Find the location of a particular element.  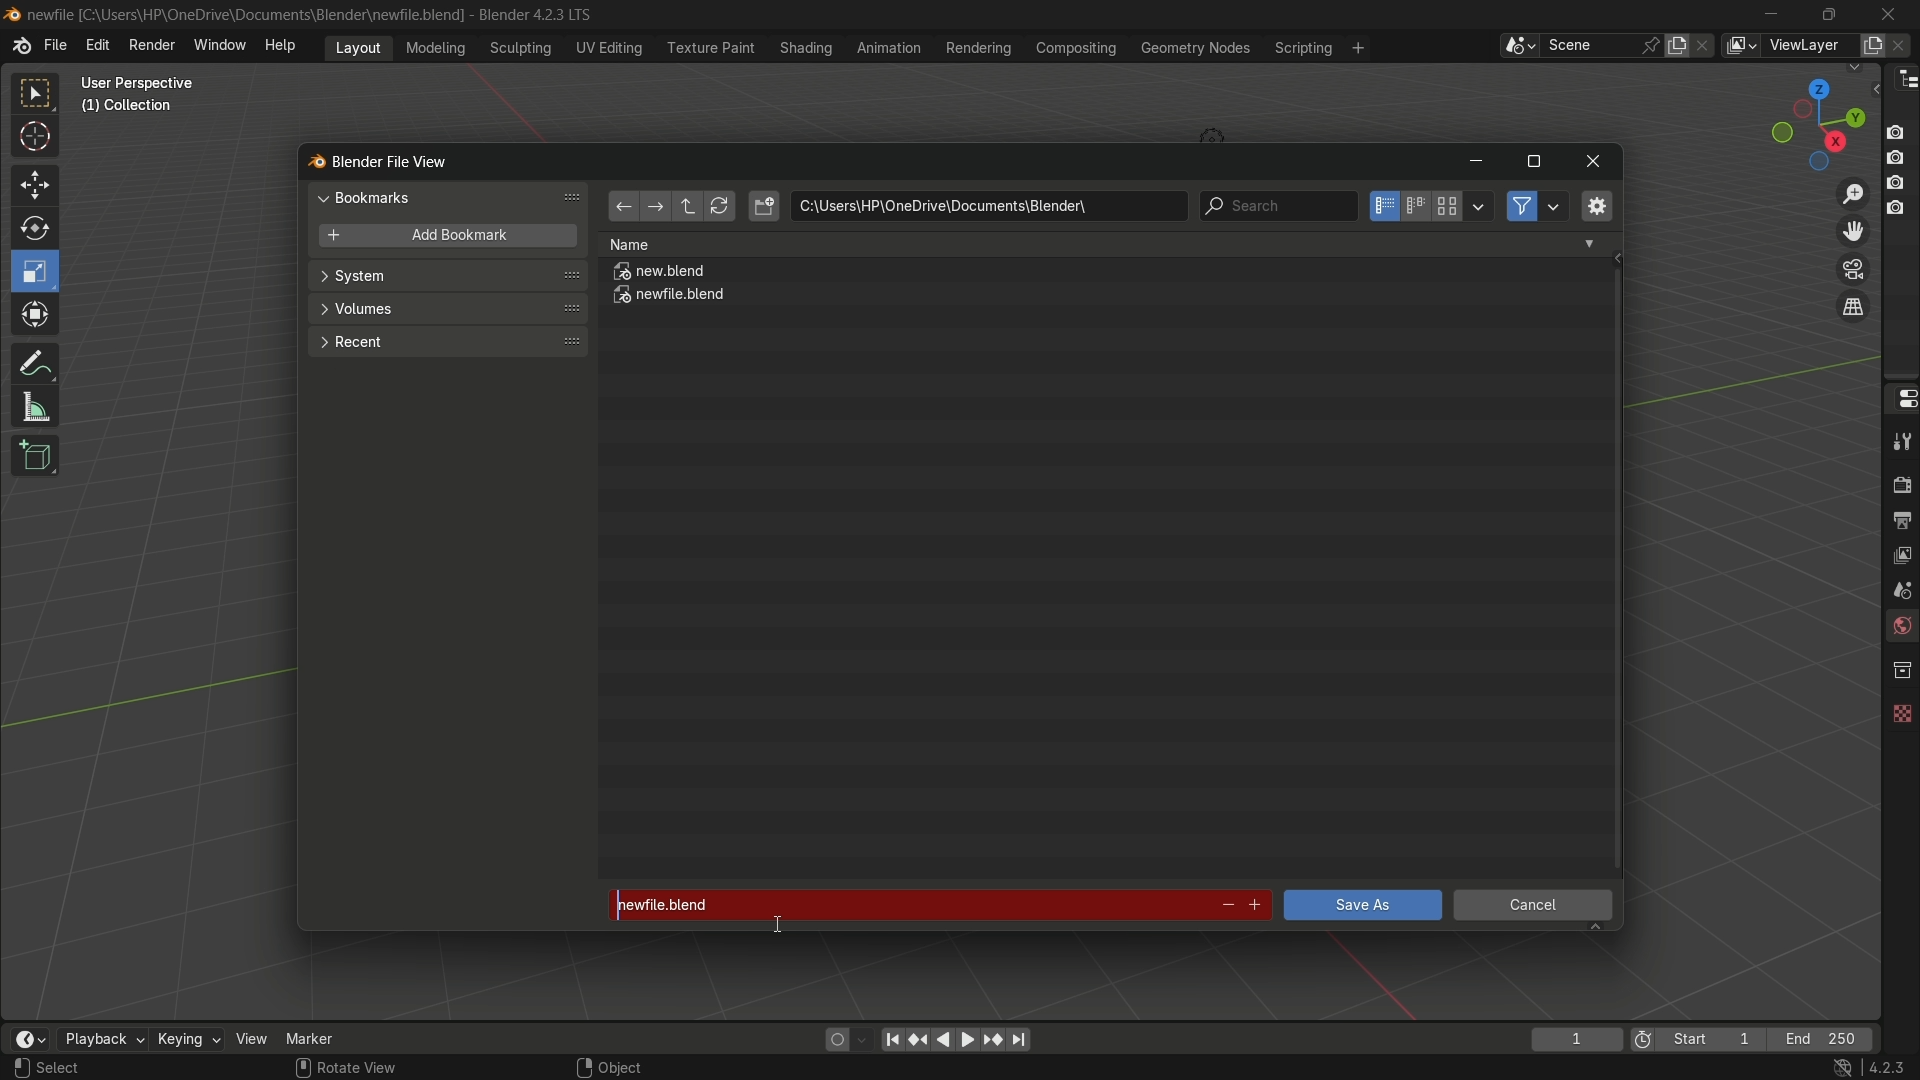

maximize or restore is located at coordinates (1533, 162).